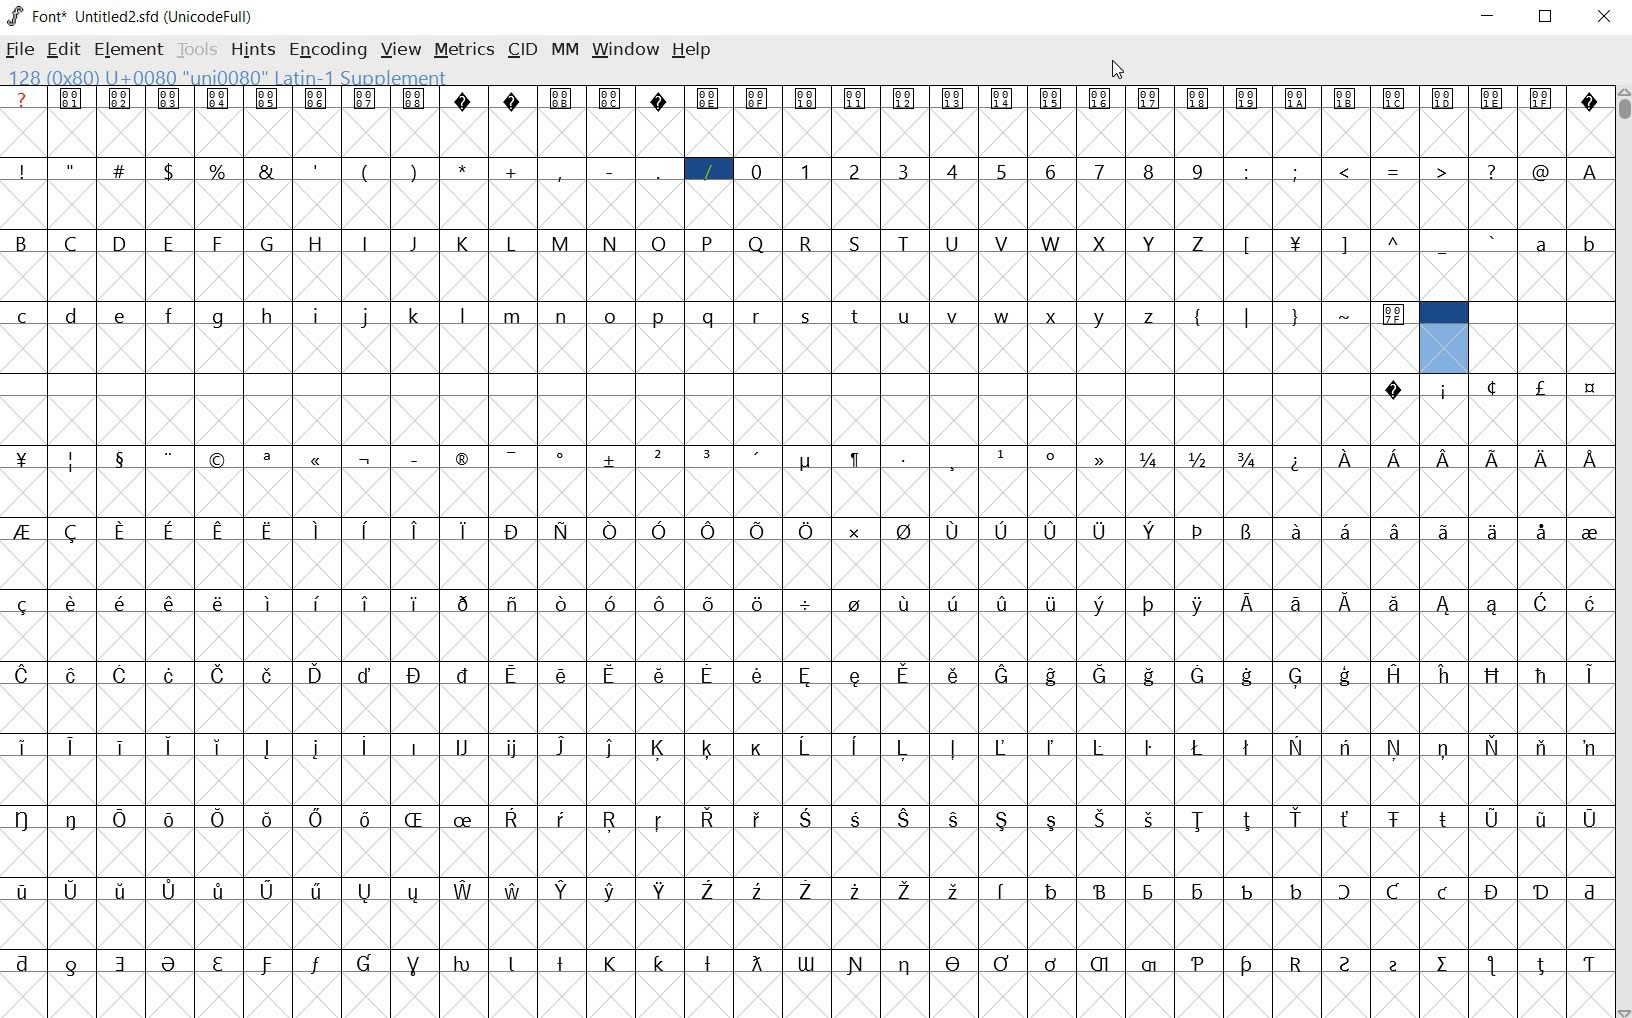 This screenshot has height=1018, width=1632. What do you see at coordinates (1201, 675) in the screenshot?
I see `Symbol` at bounding box center [1201, 675].